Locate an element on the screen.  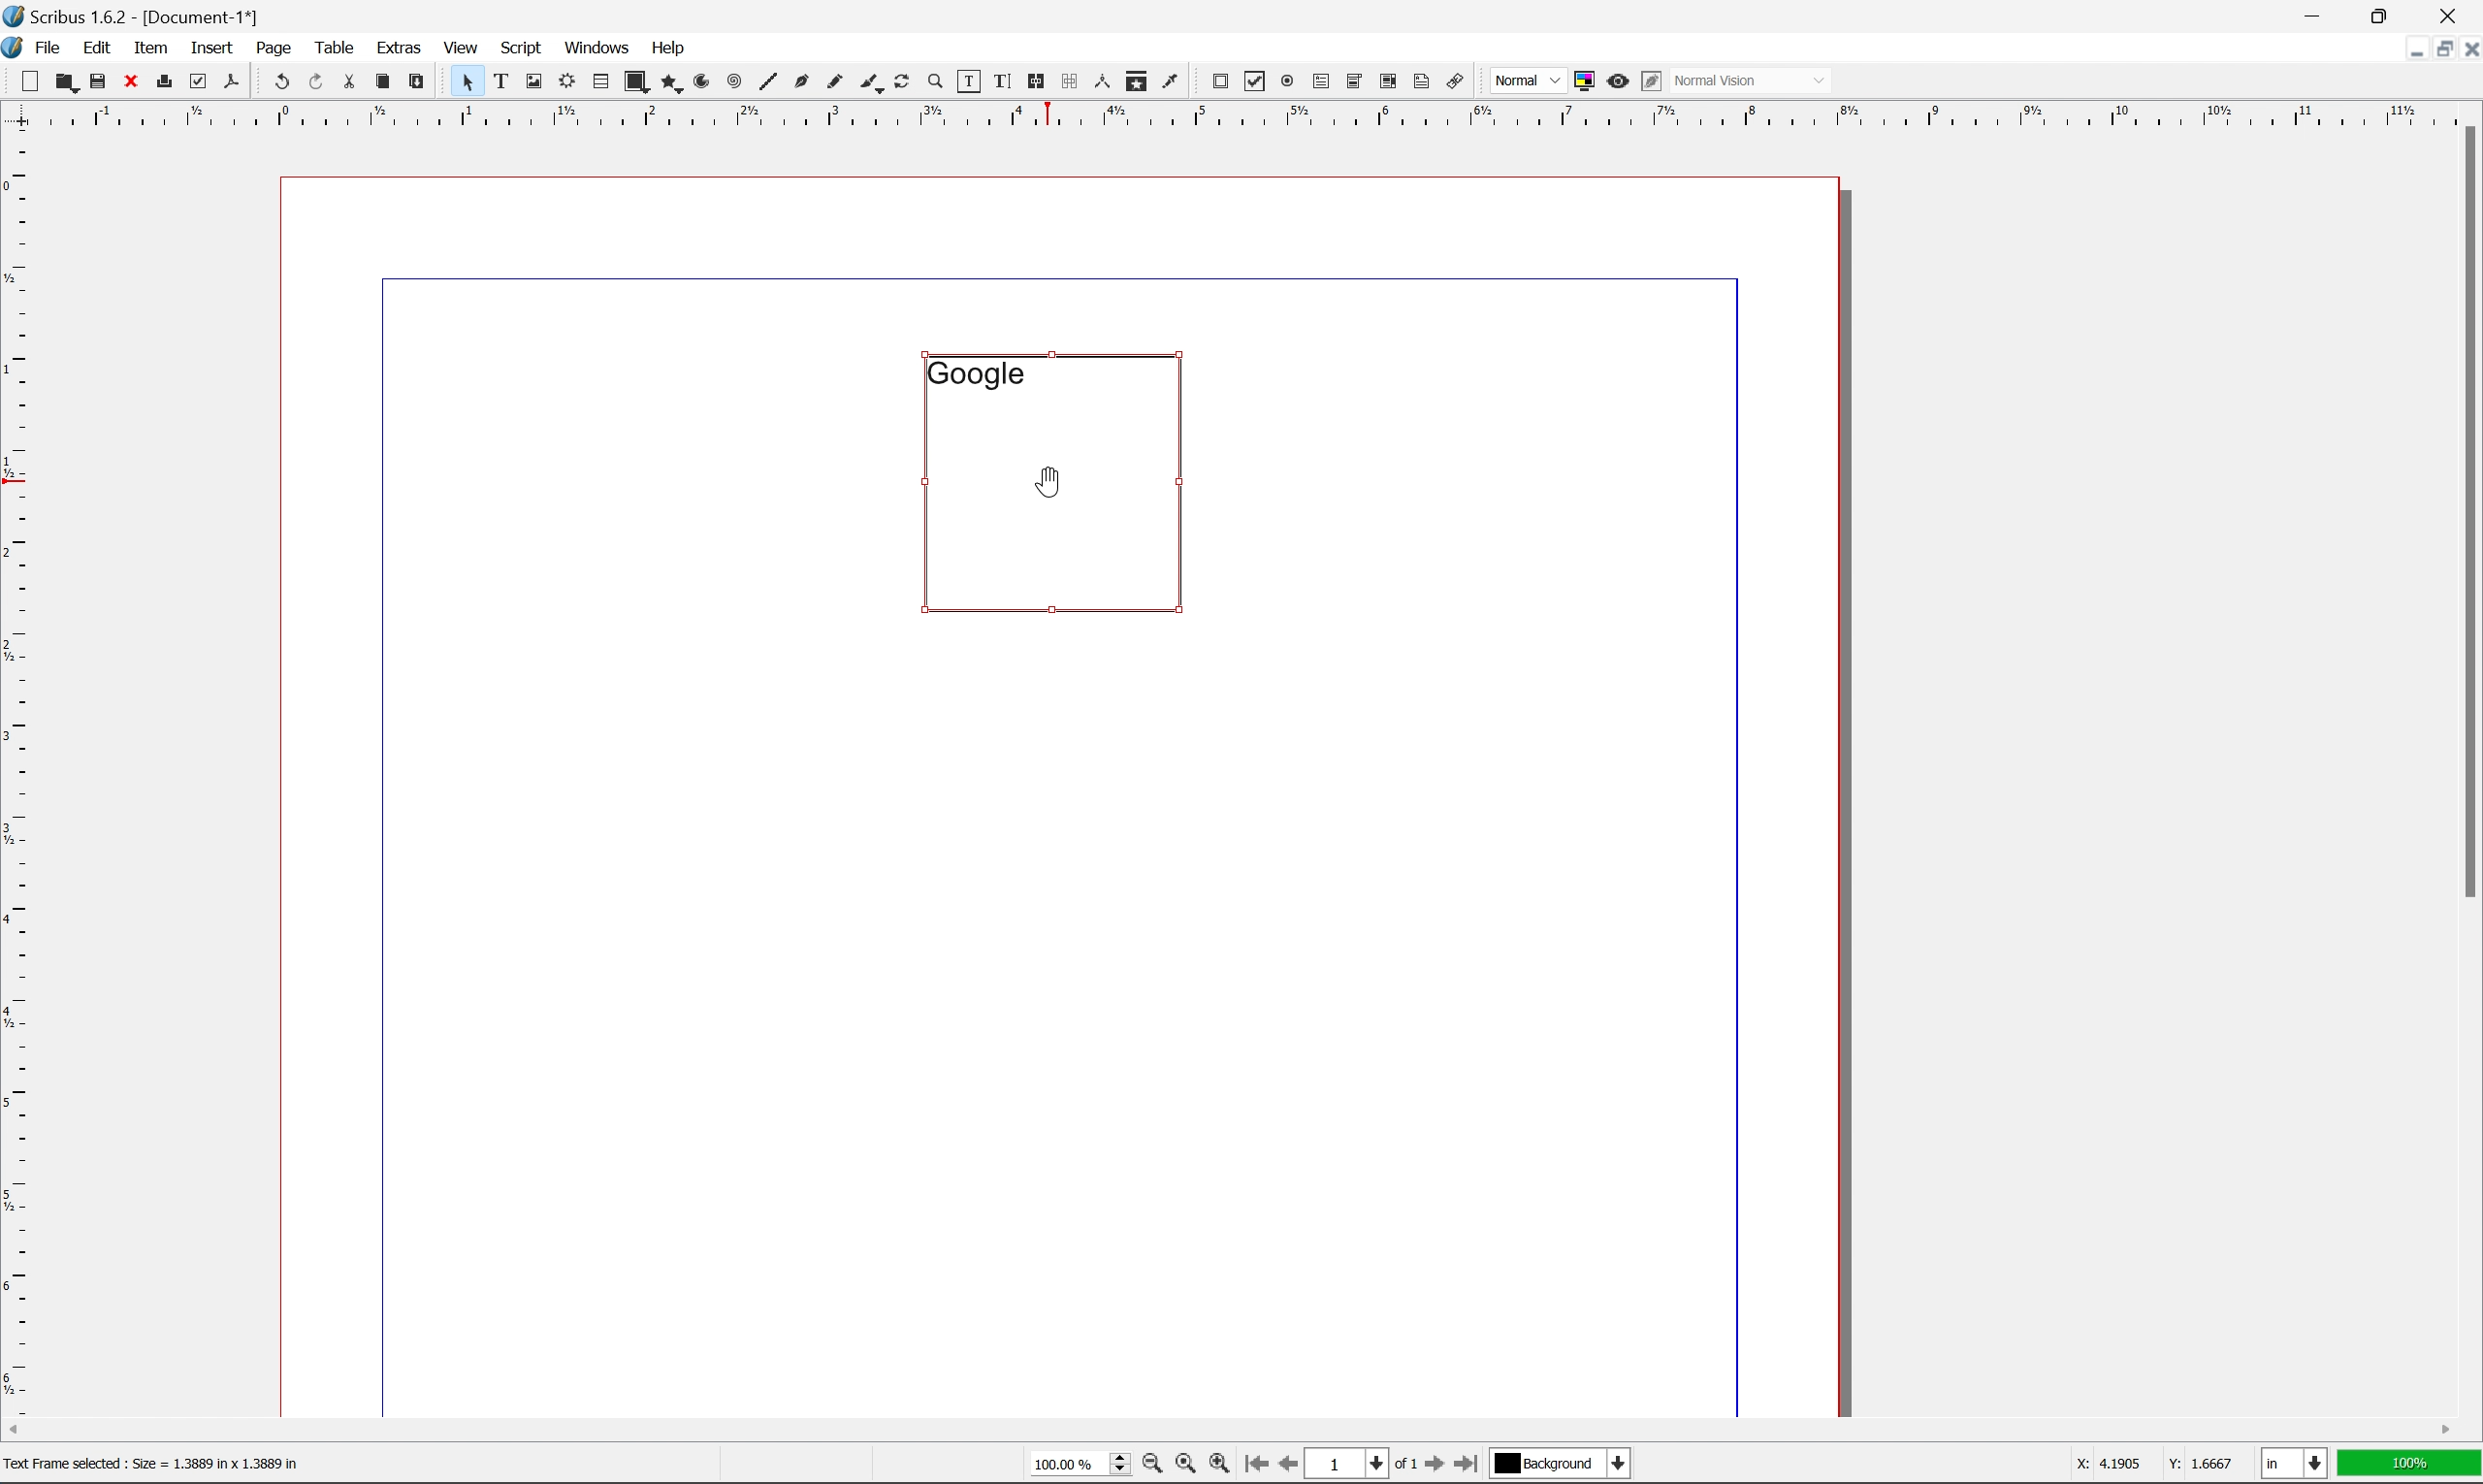
go to previous page is located at coordinates (1290, 1466).